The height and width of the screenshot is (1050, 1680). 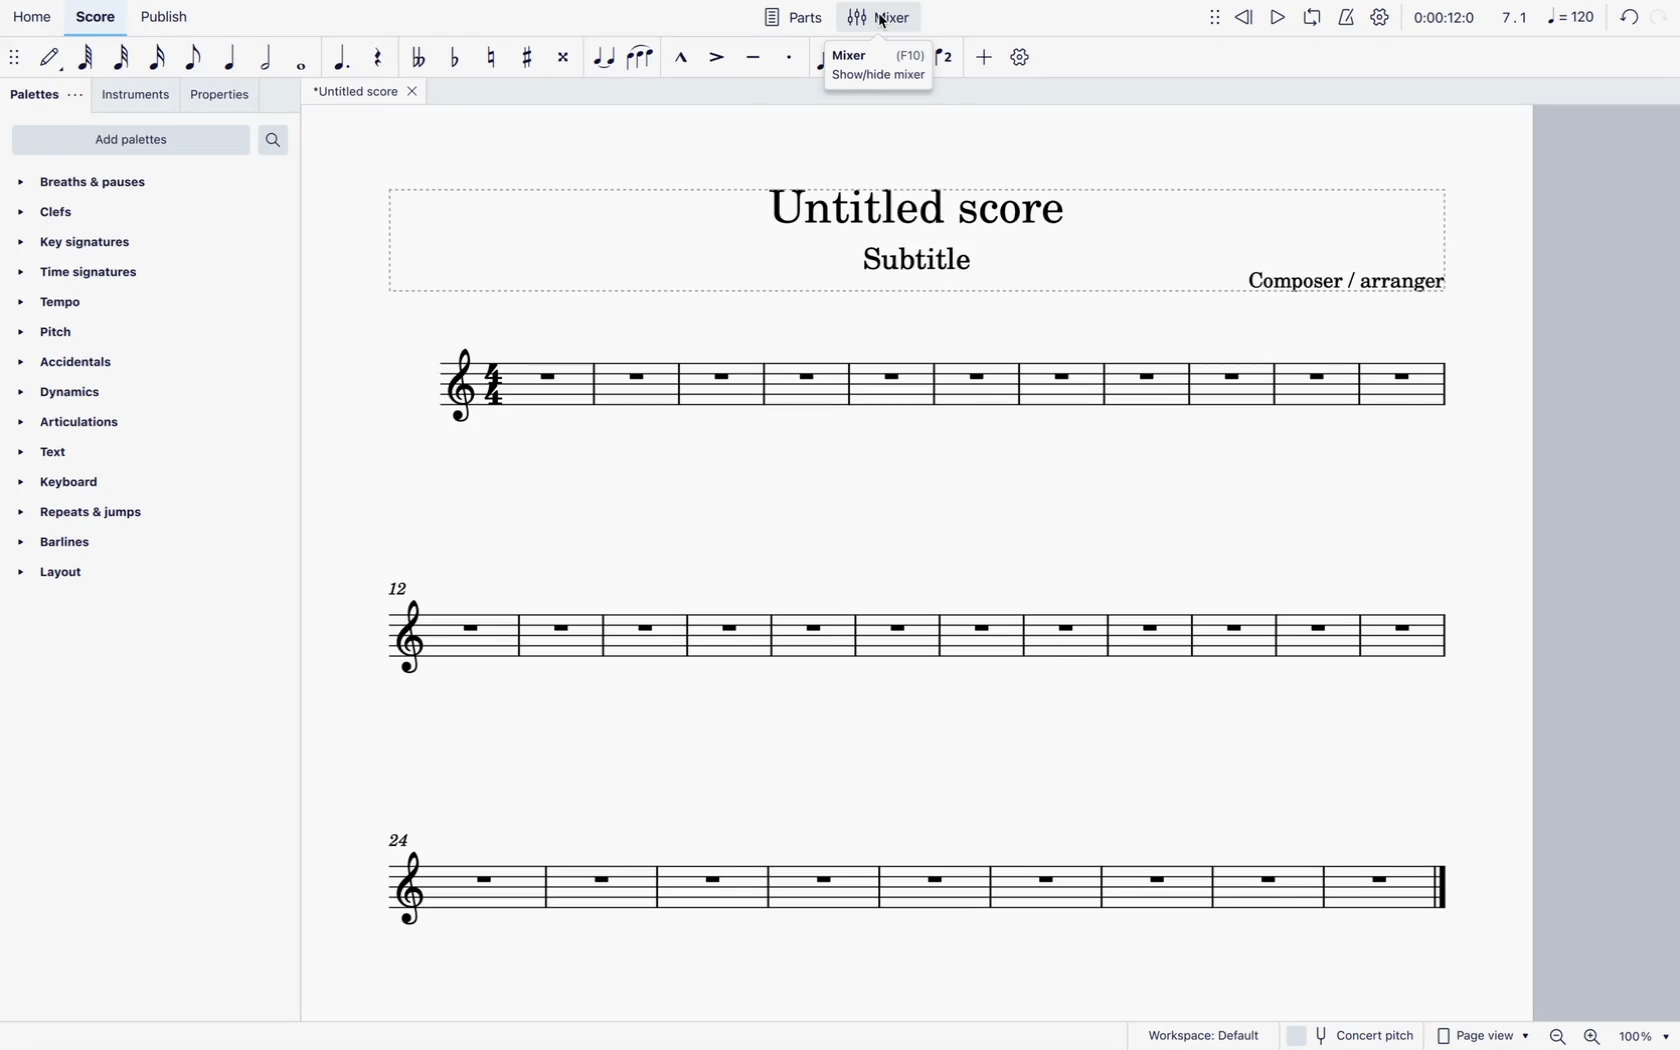 I want to click on 64th note, so click(x=86, y=60).